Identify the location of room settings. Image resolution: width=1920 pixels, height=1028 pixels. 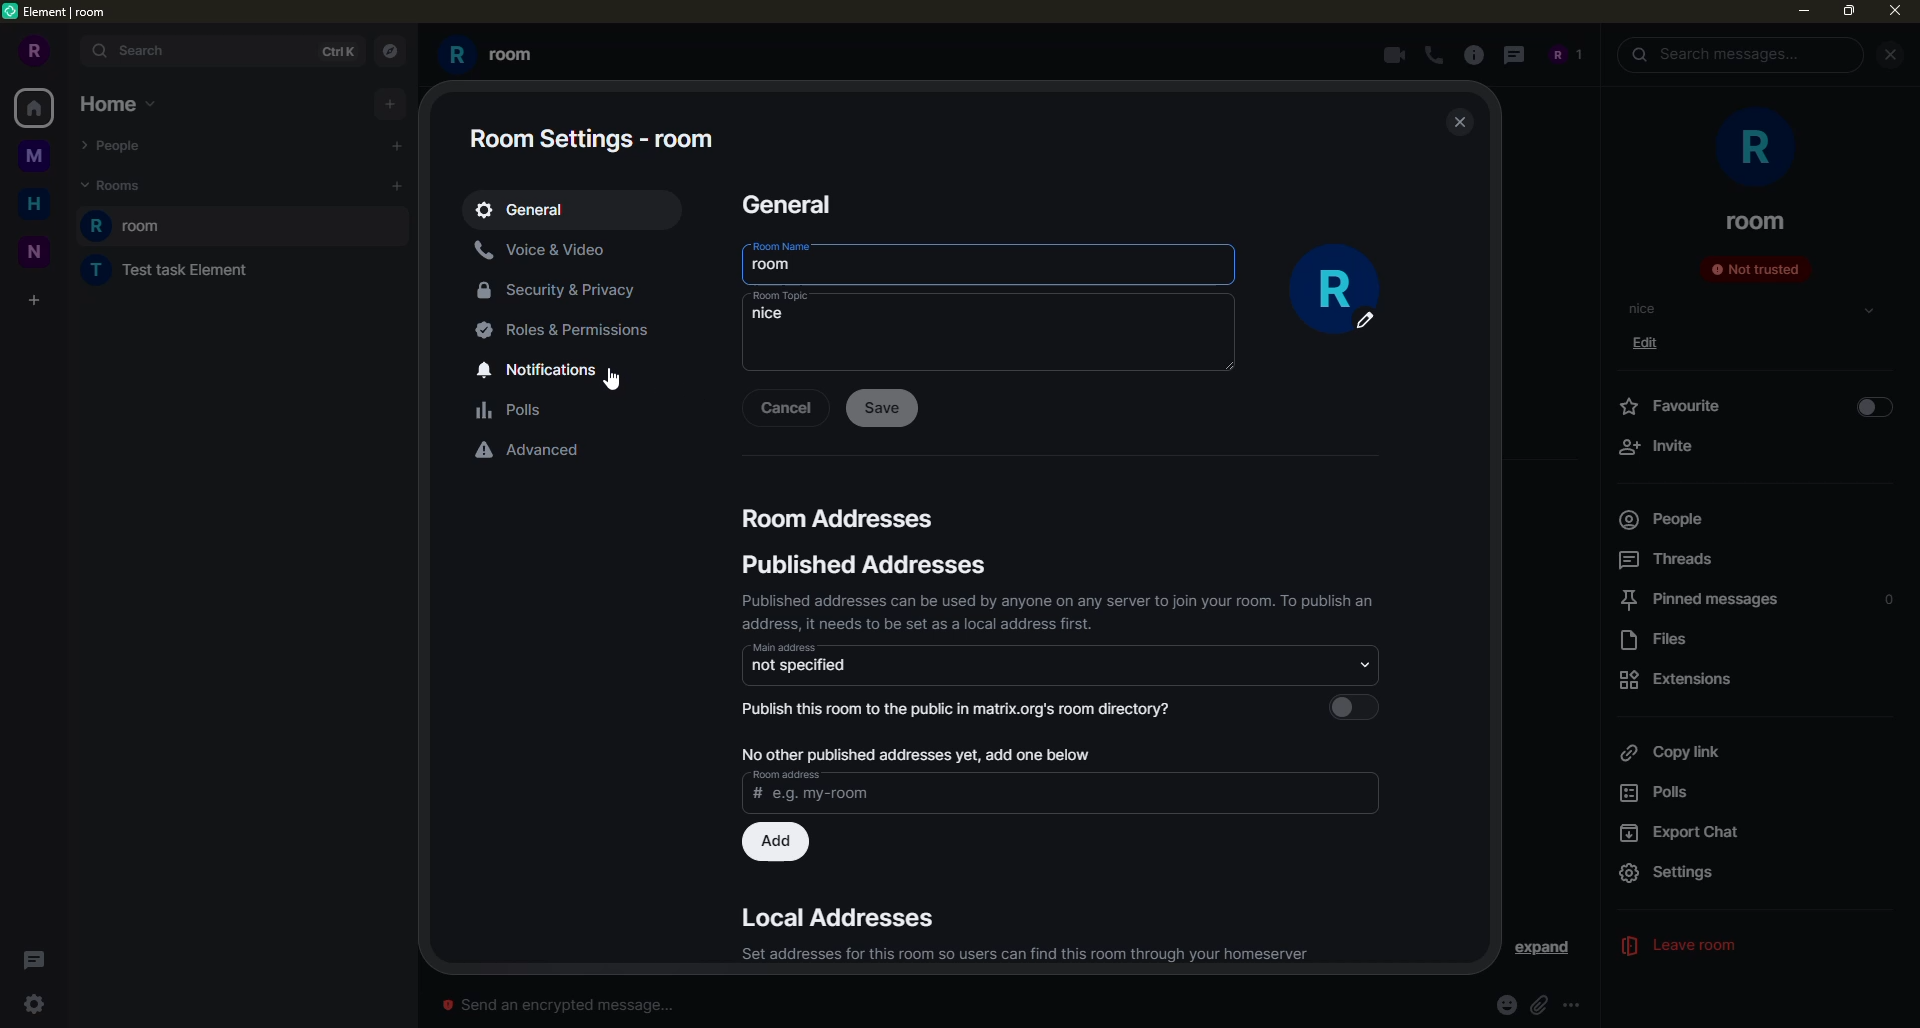
(591, 137).